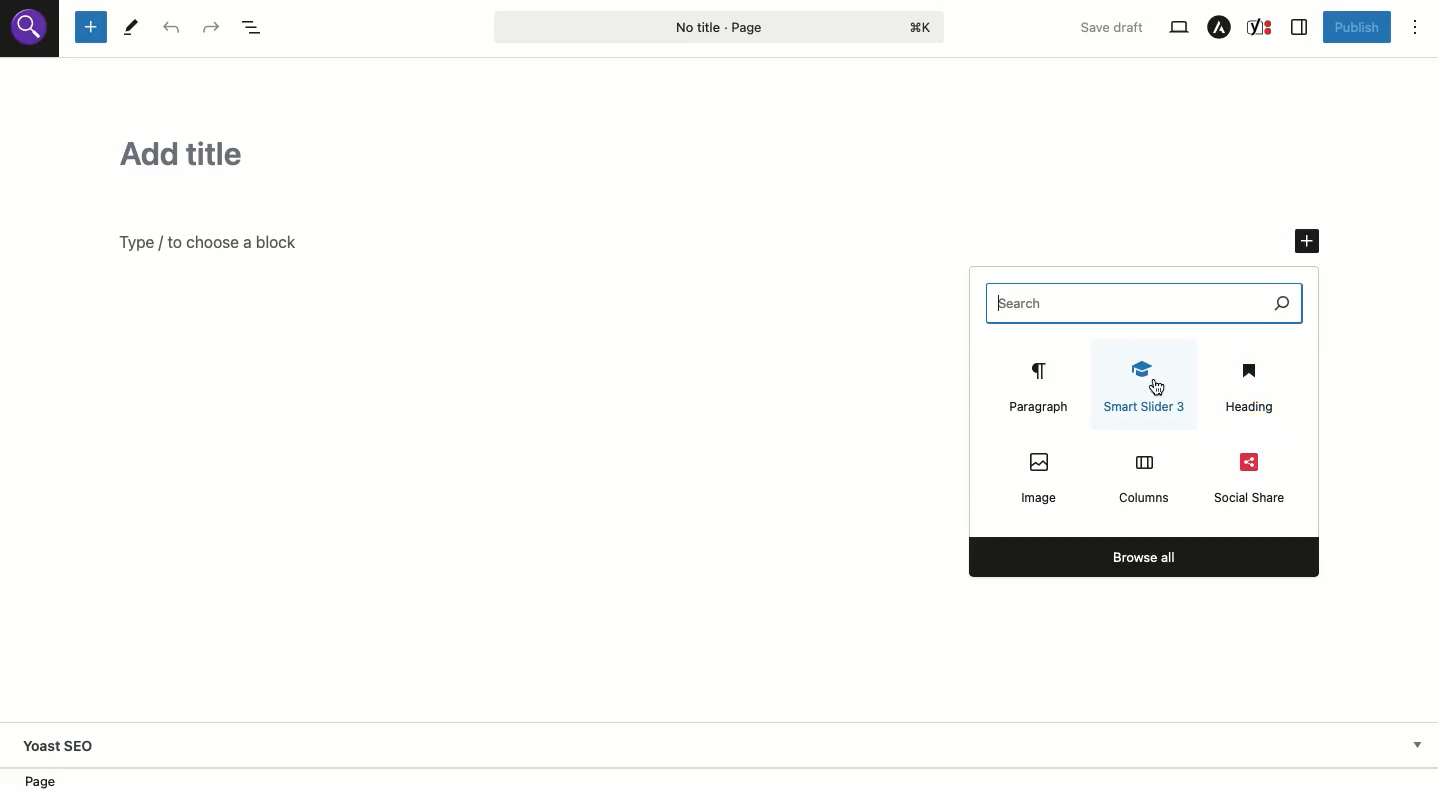 Image resolution: width=1438 pixels, height=792 pixels. What do you see at coordinates (208, 245) in the screenshot?
I see `Text` at bounding box center [208, 245].